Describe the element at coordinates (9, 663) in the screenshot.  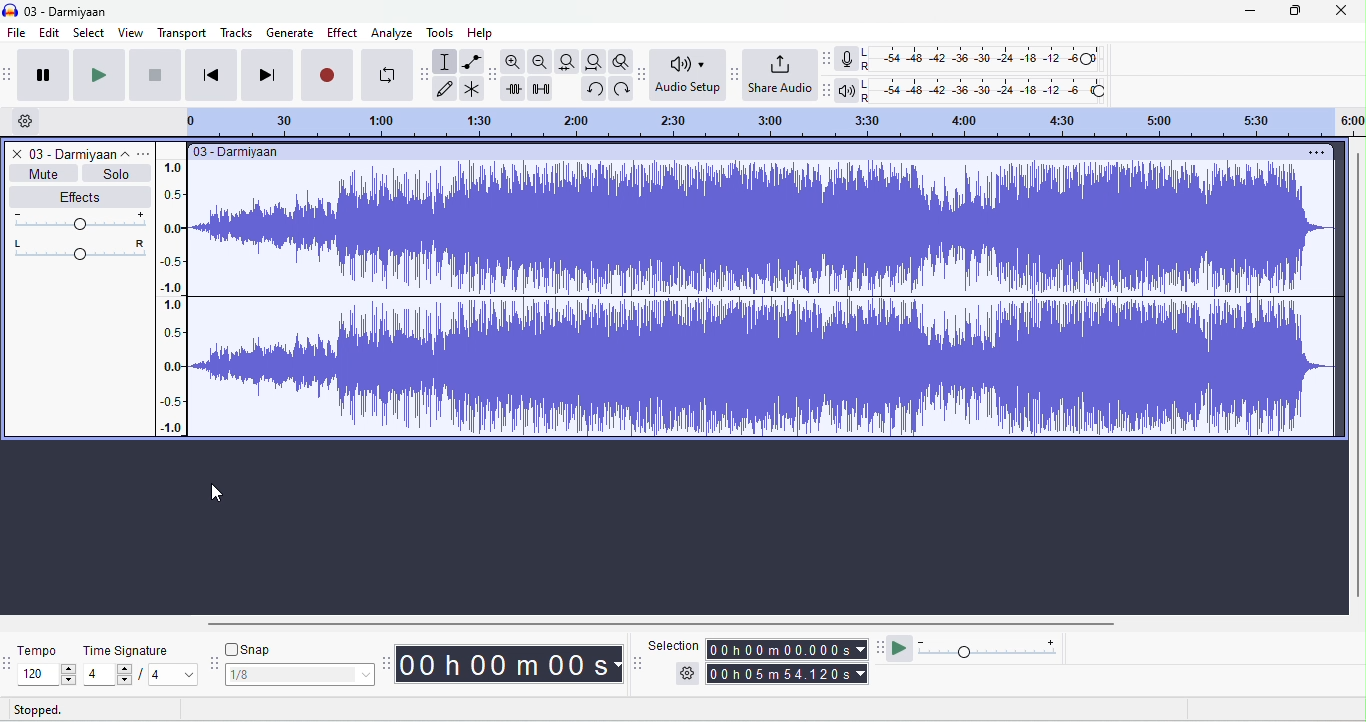
I see `tempo options` at that location.